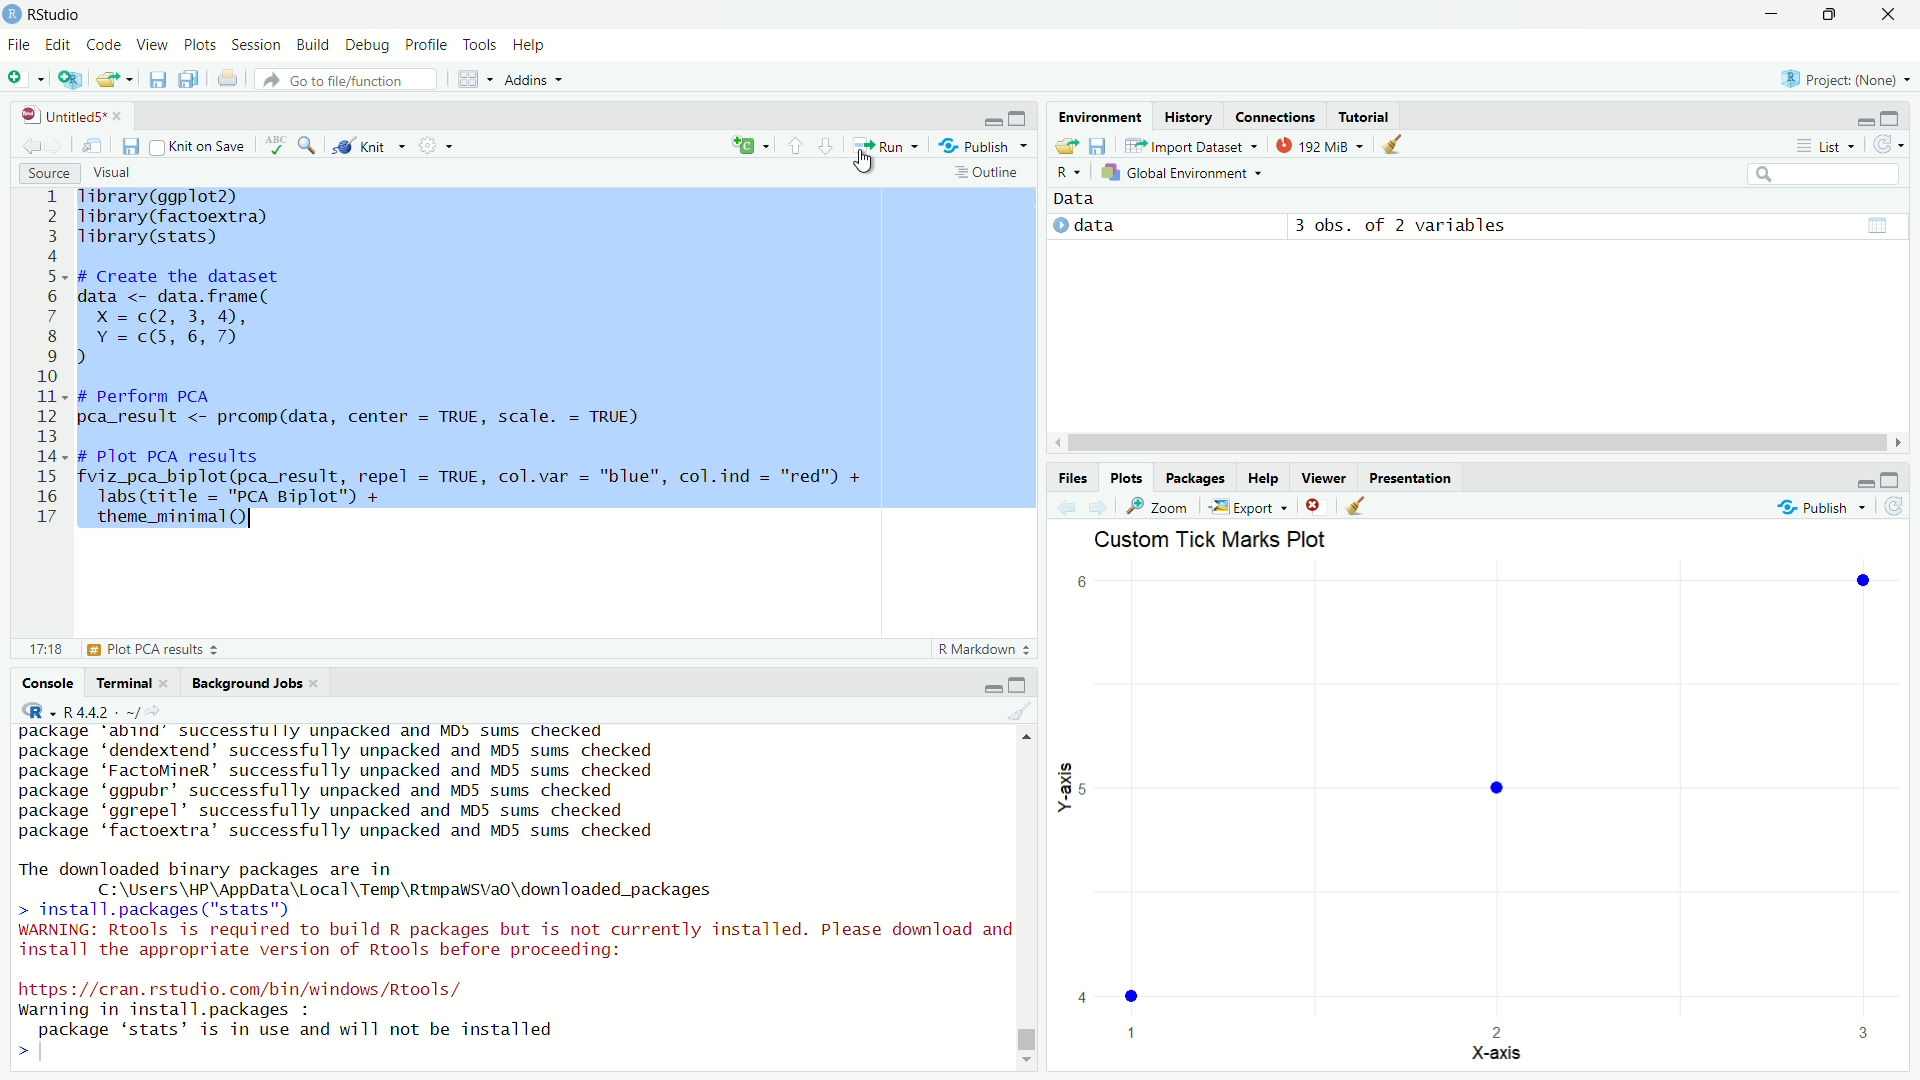  Describe the element at coordinates (828, 144) in the screenshot. I see `go forward` at that location.